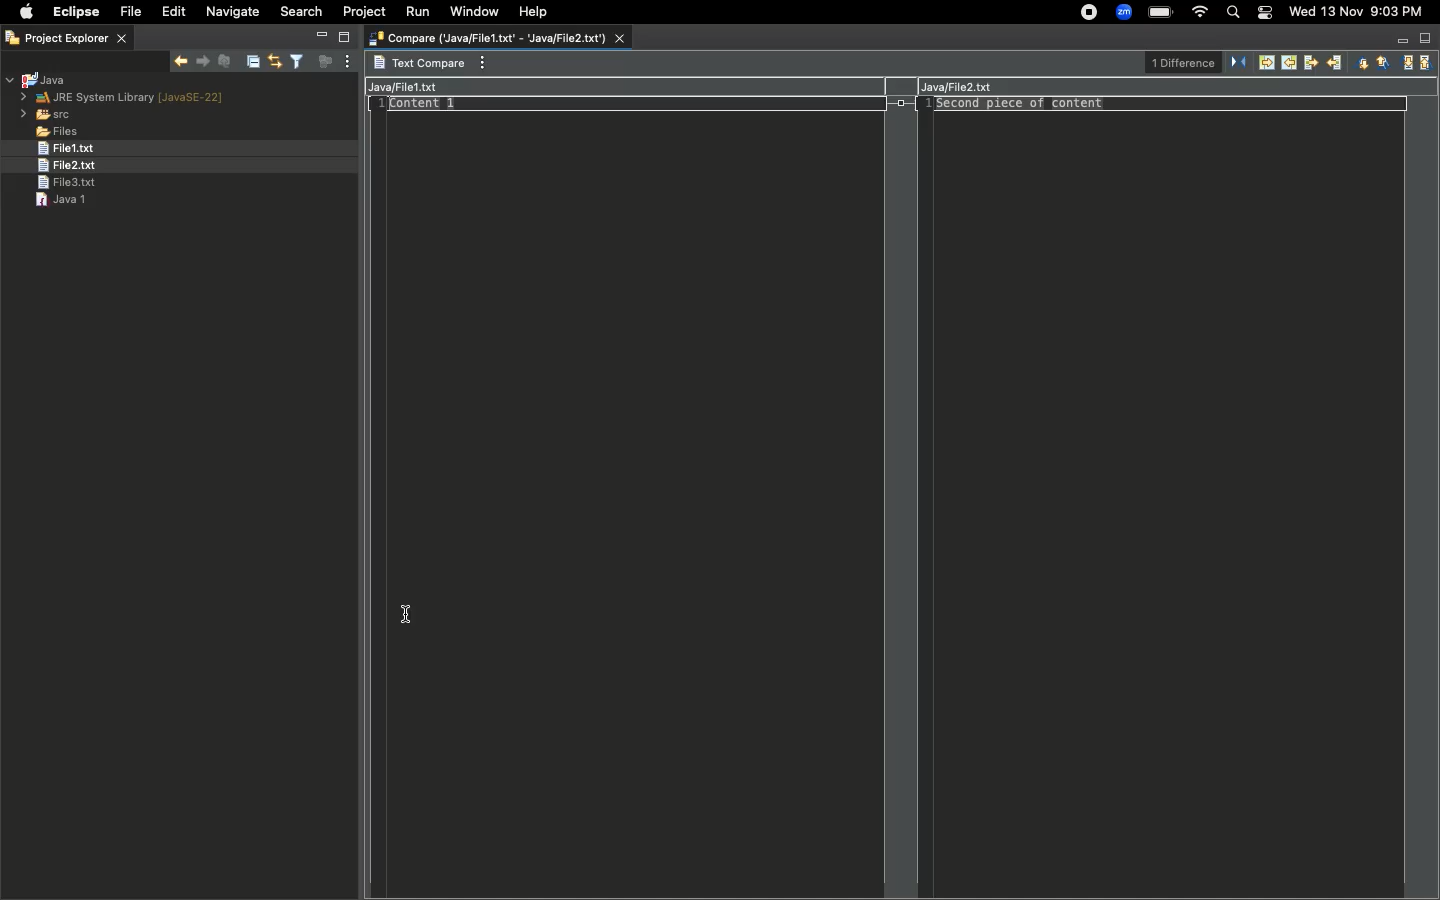 The width and height of the screenshot is (1440, 900). I want to click on Project, so click(365, 12).